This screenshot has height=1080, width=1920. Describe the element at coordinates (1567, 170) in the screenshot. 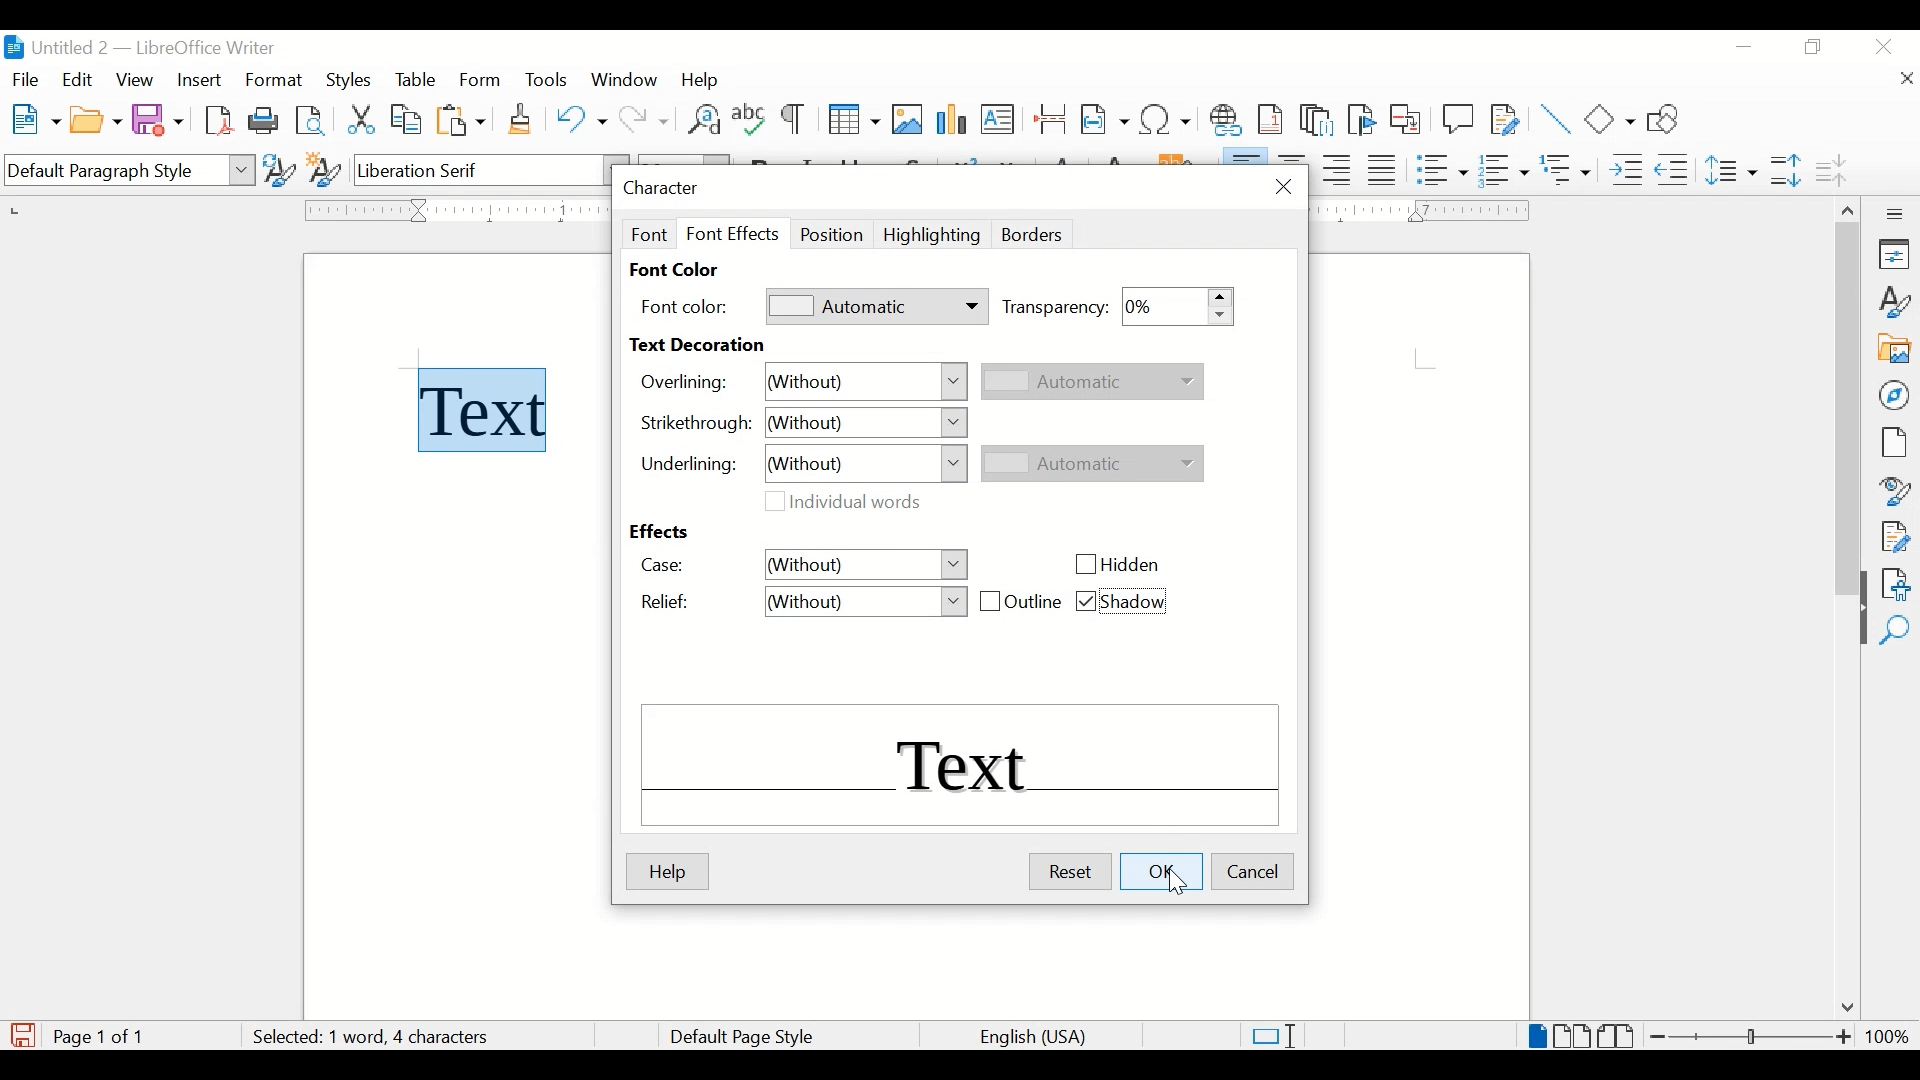

I see `select outline format` at that location.